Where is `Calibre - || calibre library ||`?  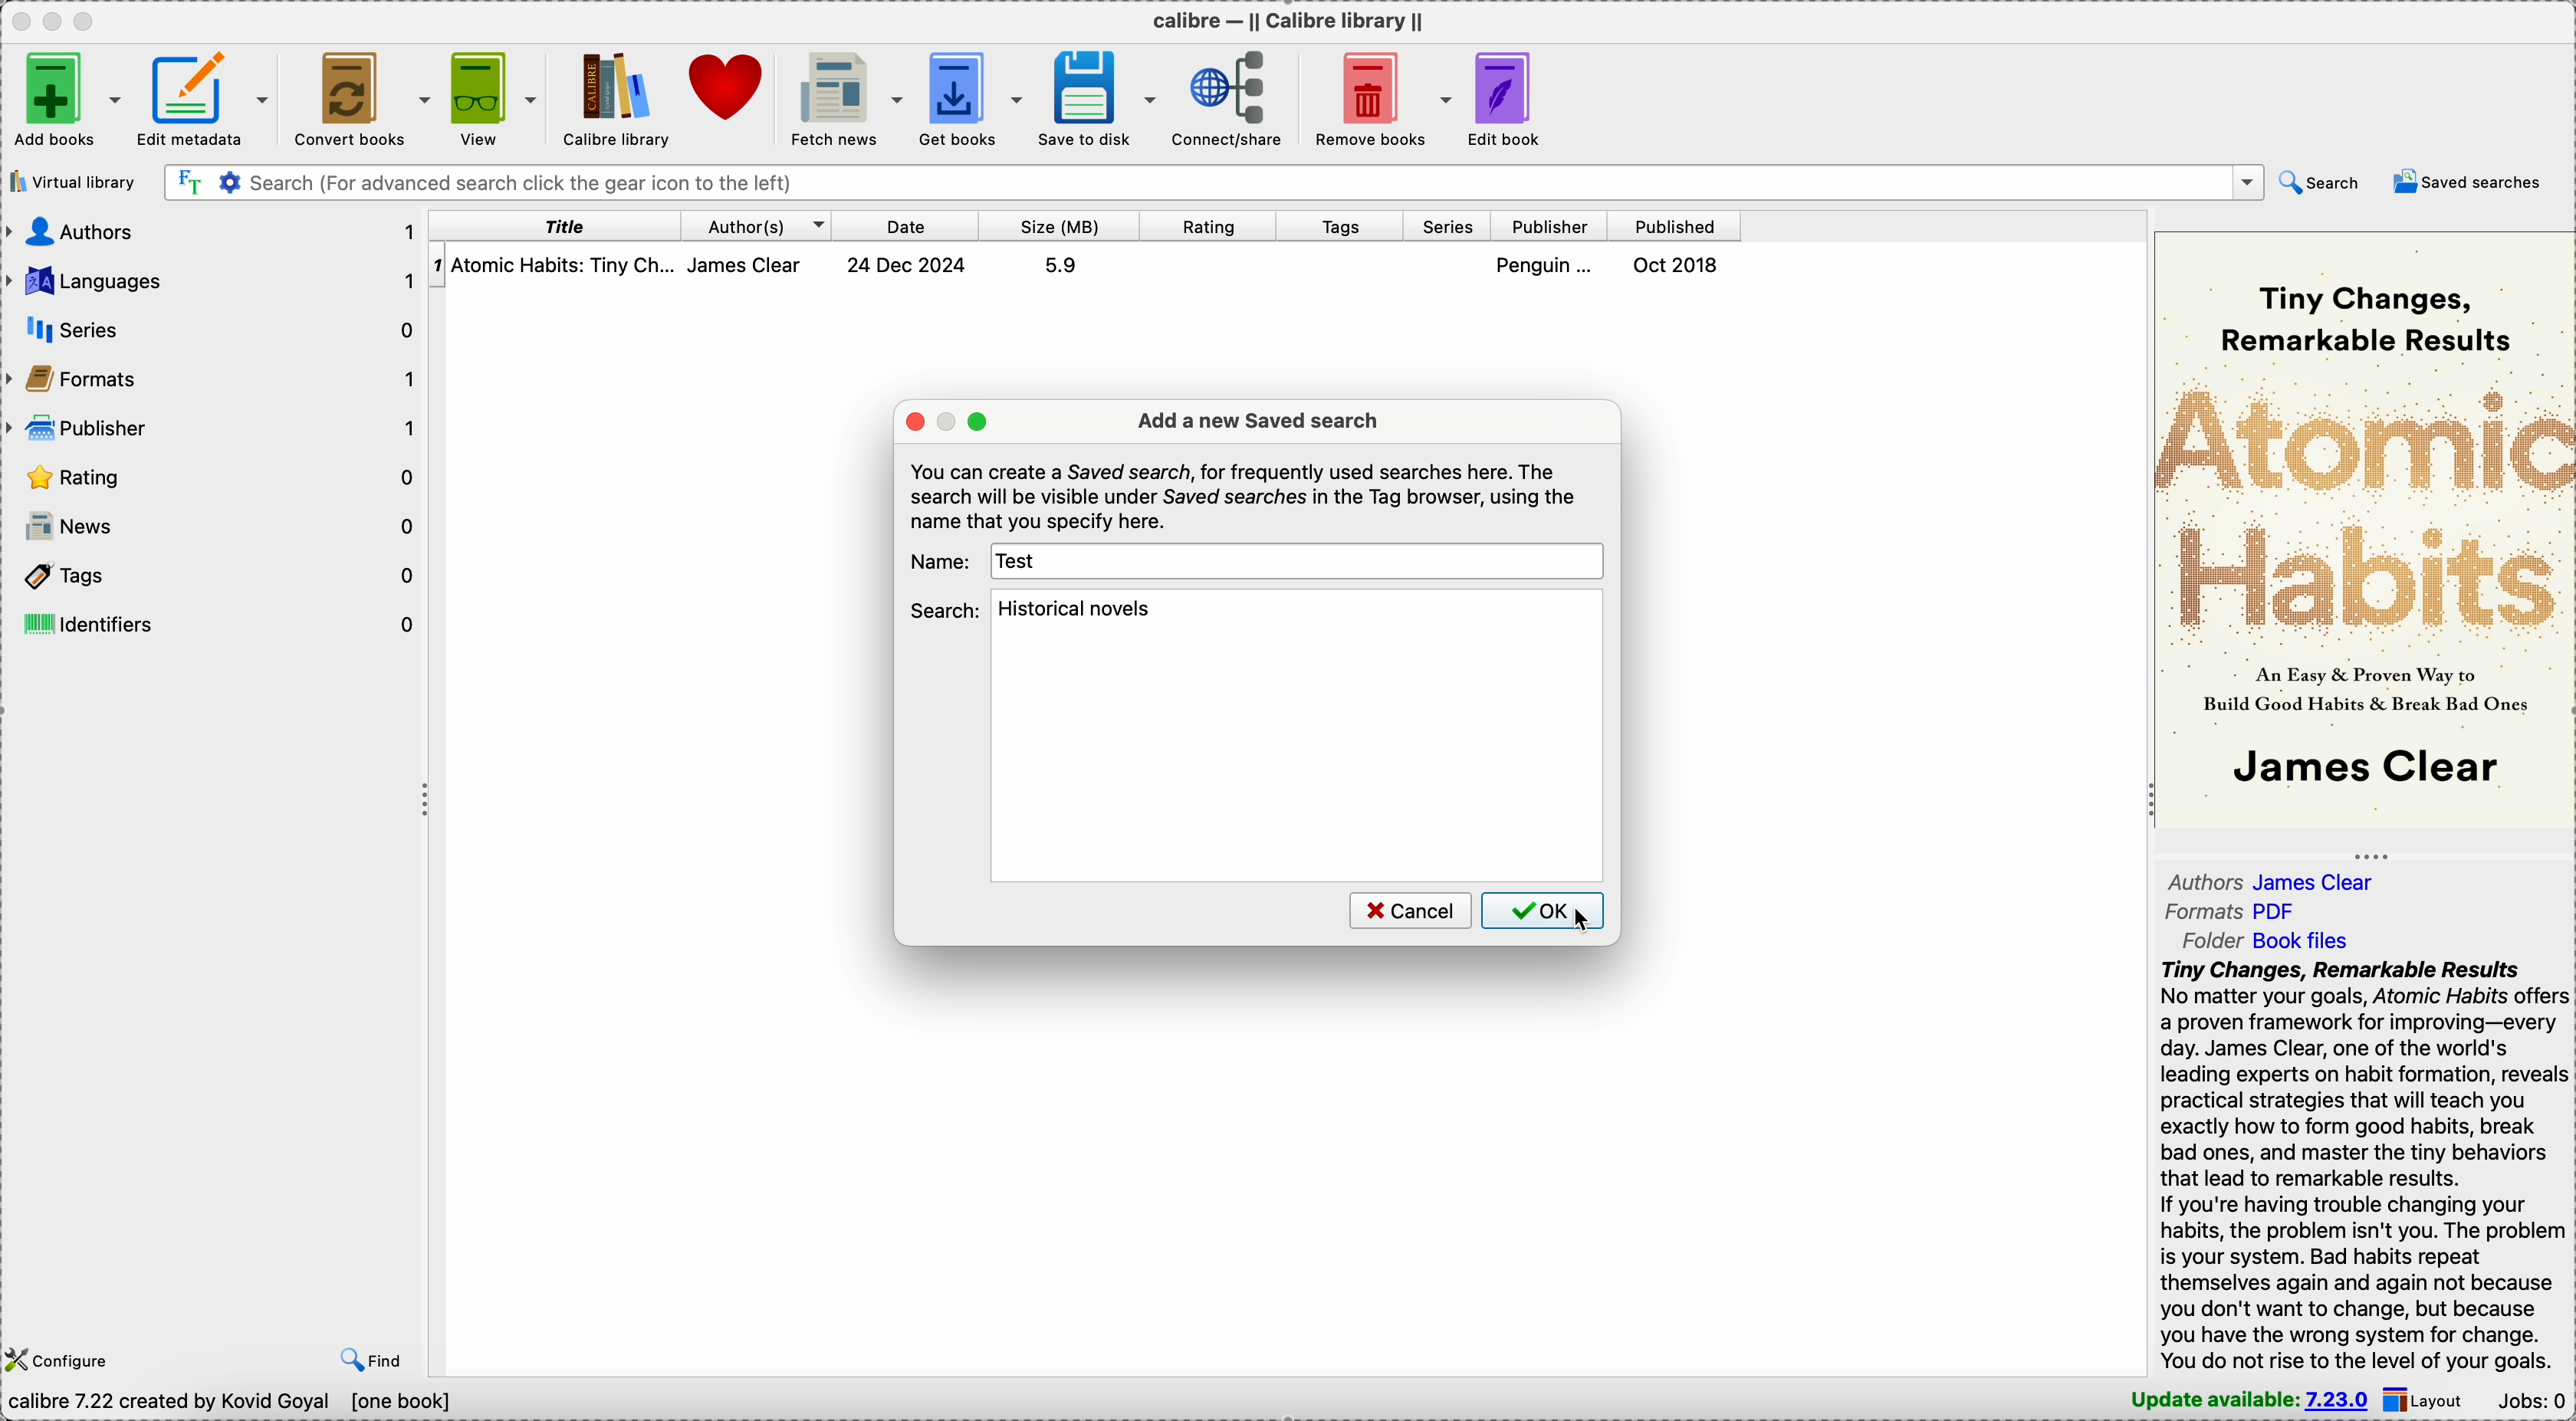 Calibre - || calibre library || is located at coordinates (1285, 20).